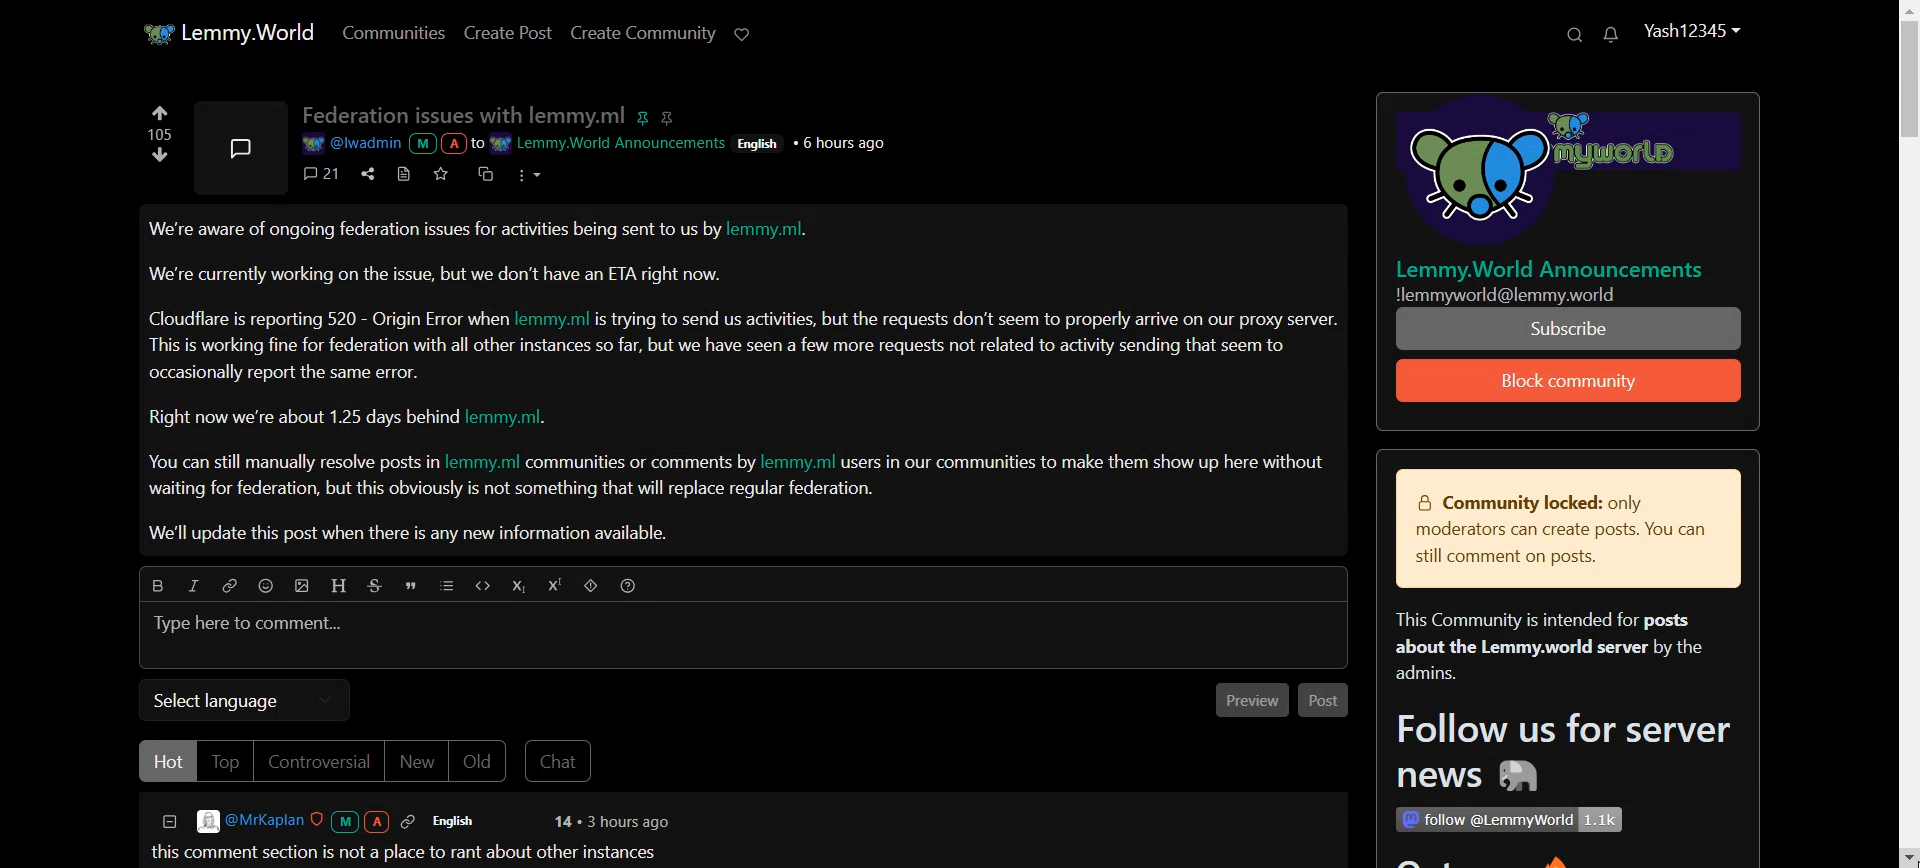 Image resolution: width=1920 pixels, height=868 pixels. Describe the element at coordinates (413, 586) in the screenshot. I see `Quote` at that location.